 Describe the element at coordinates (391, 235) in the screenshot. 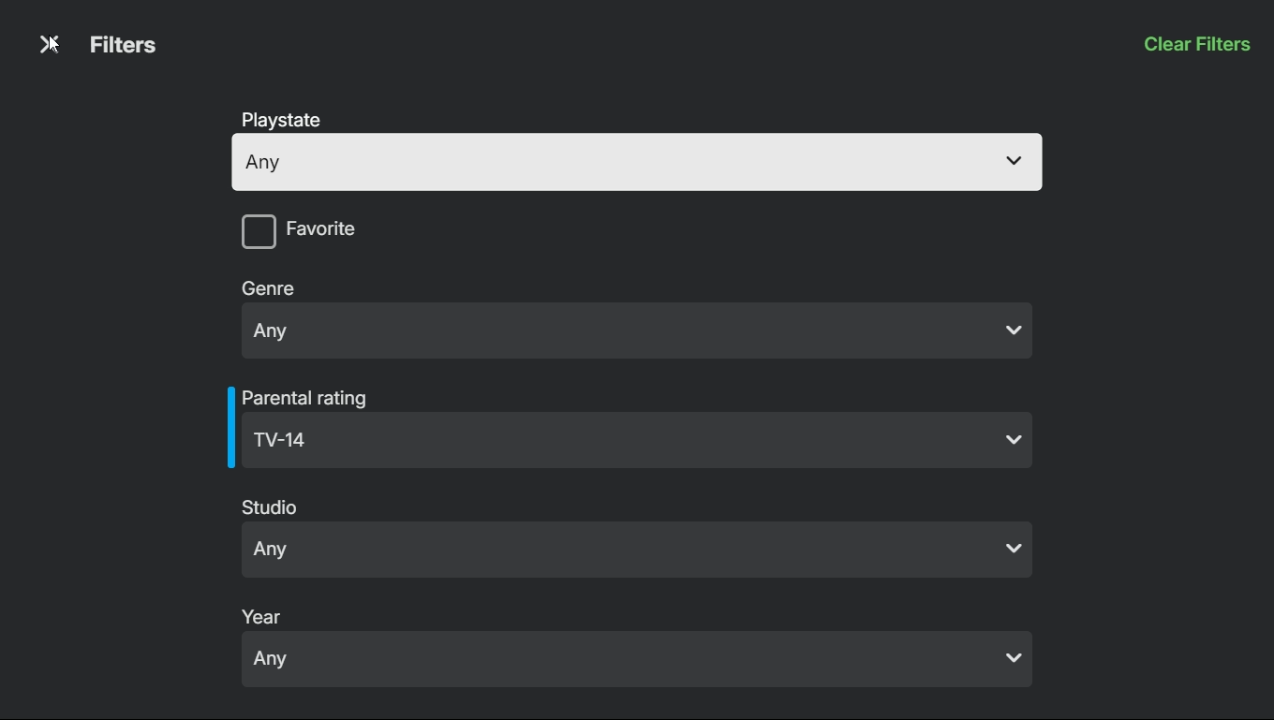

I see `checkbox: favorite` at that location.